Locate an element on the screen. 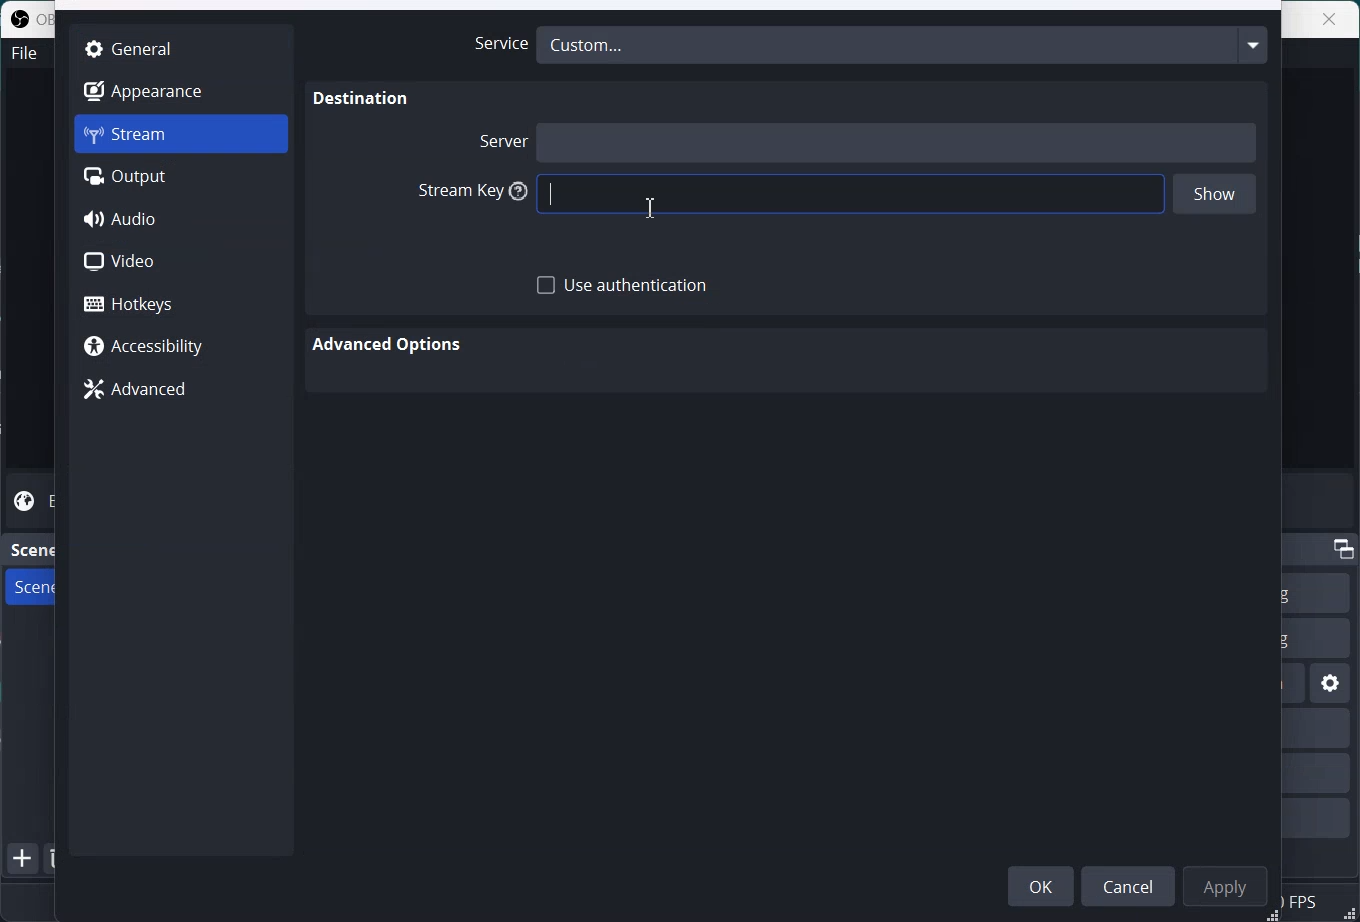 The width and height of the screenshot is (1360, 922). Cancel is located at coordinates (1132, 885).